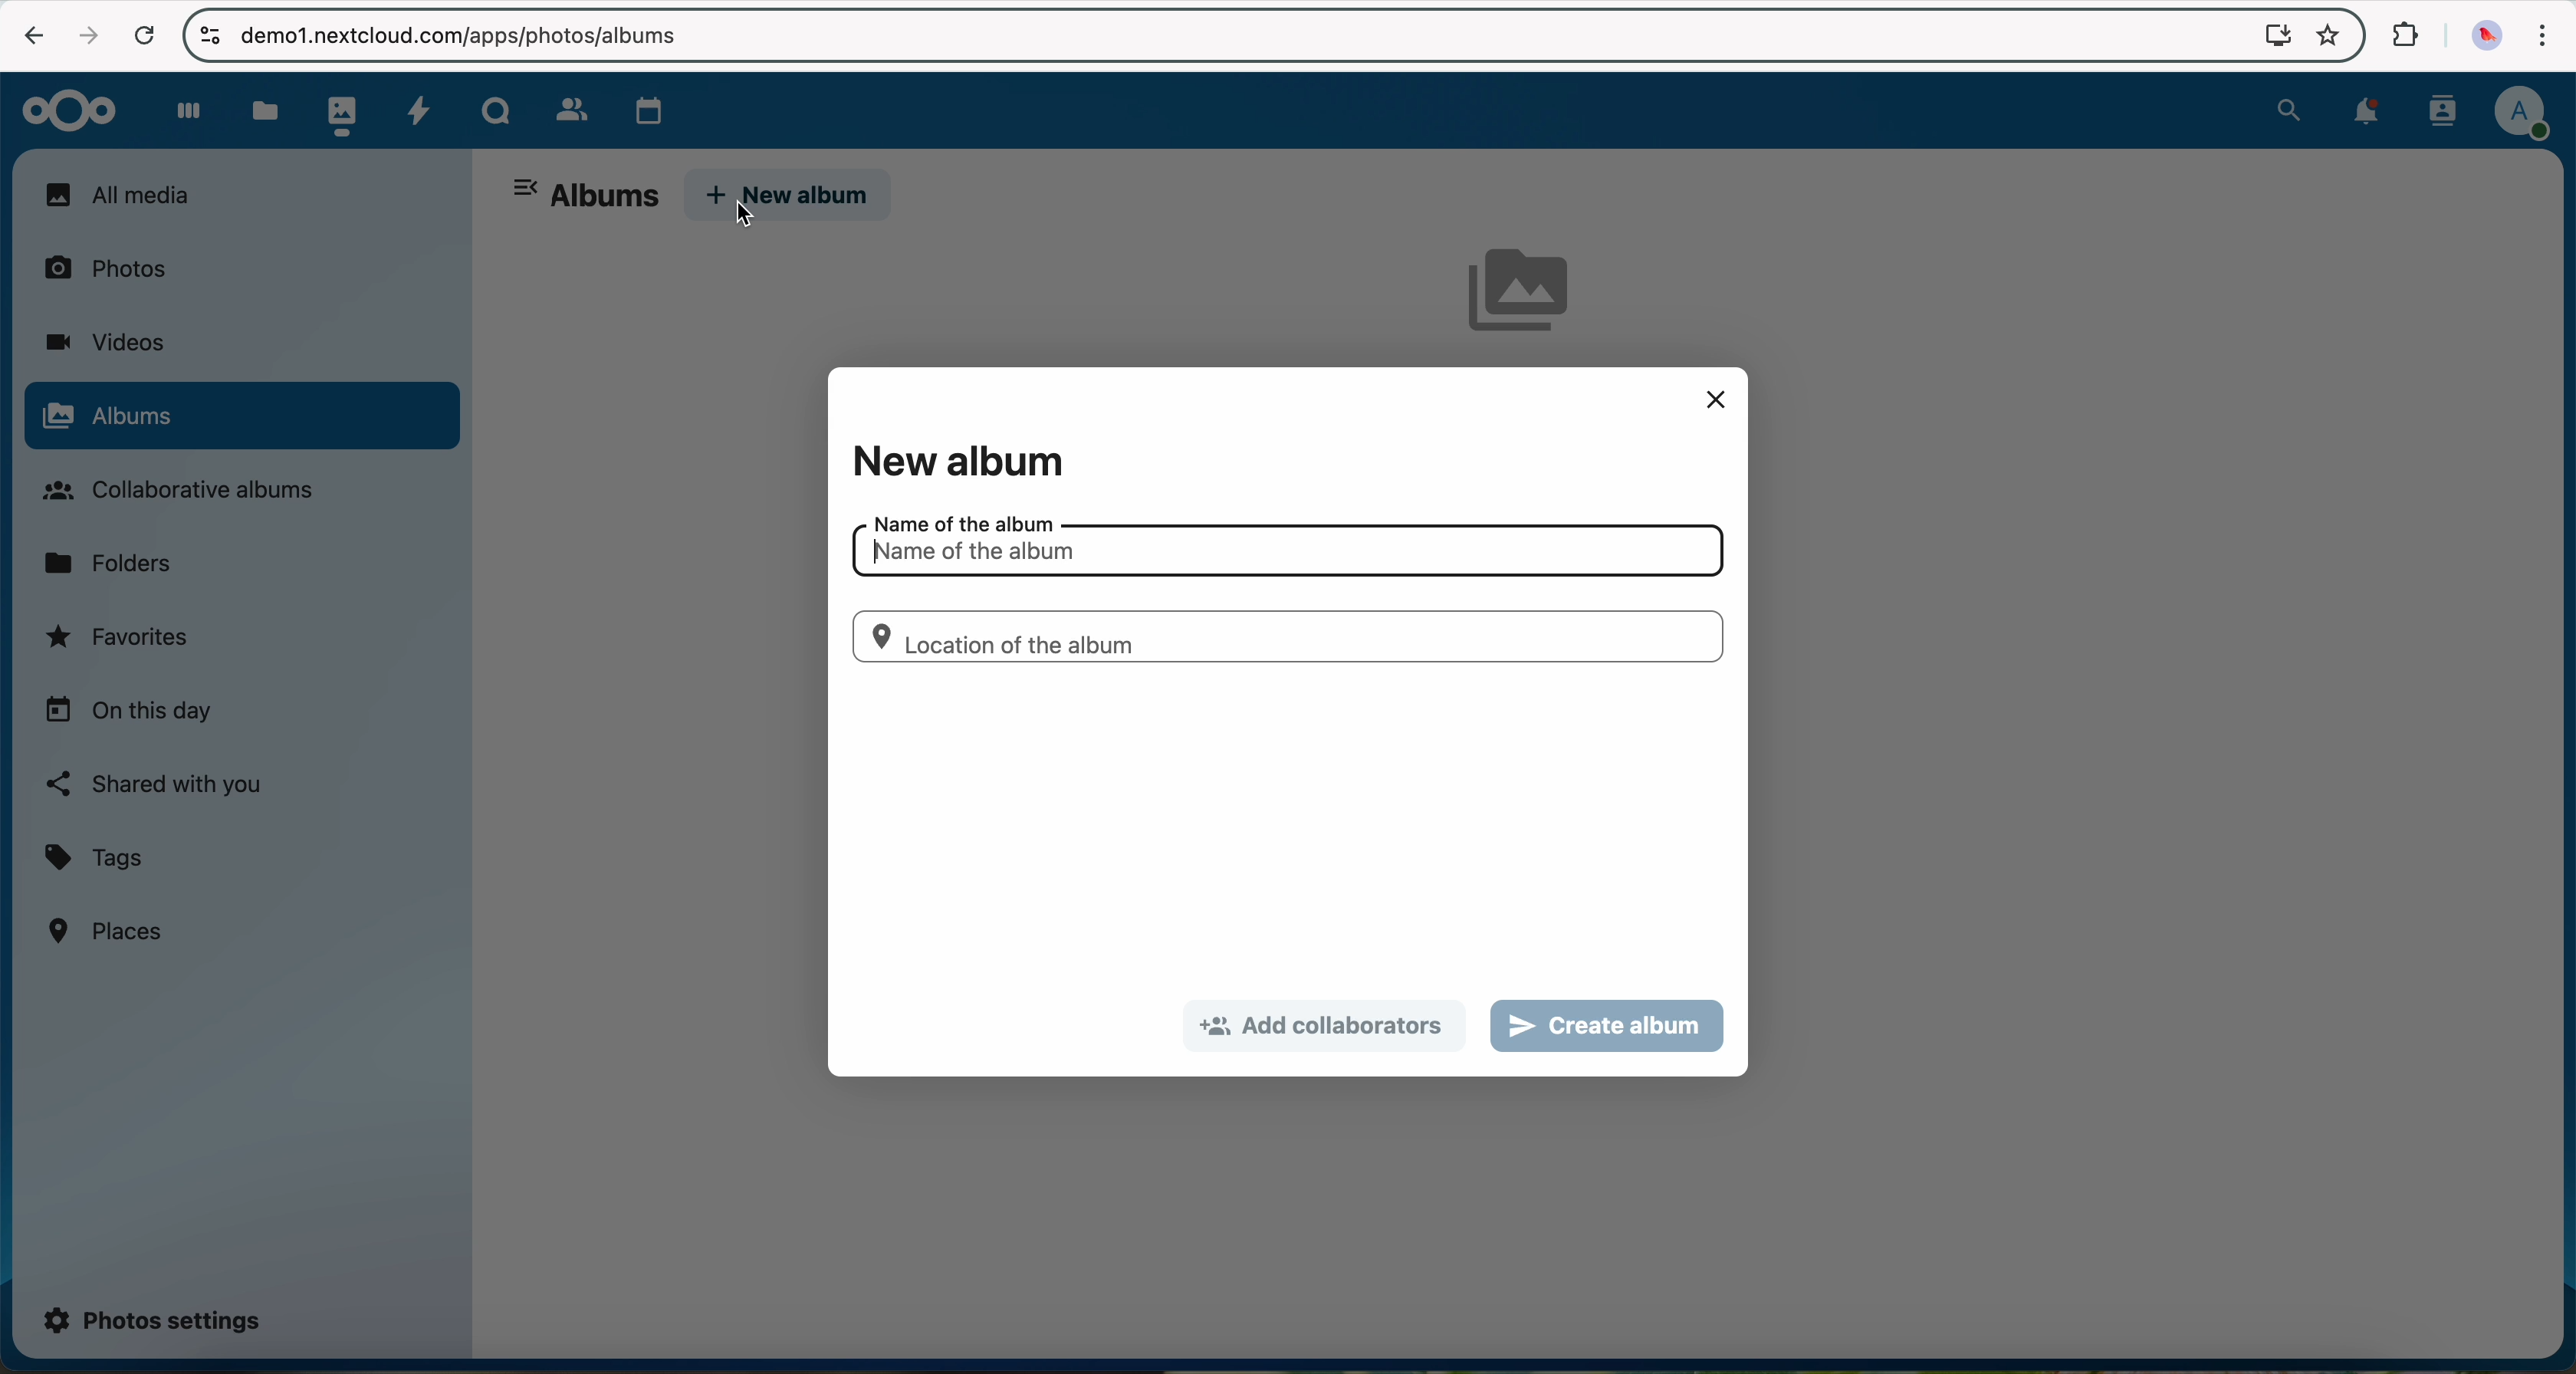 The width and height of the screenshot is (2576, 1374). Describe the element at coordinates (263, 110) in the screenshot. I see `files` at that location.